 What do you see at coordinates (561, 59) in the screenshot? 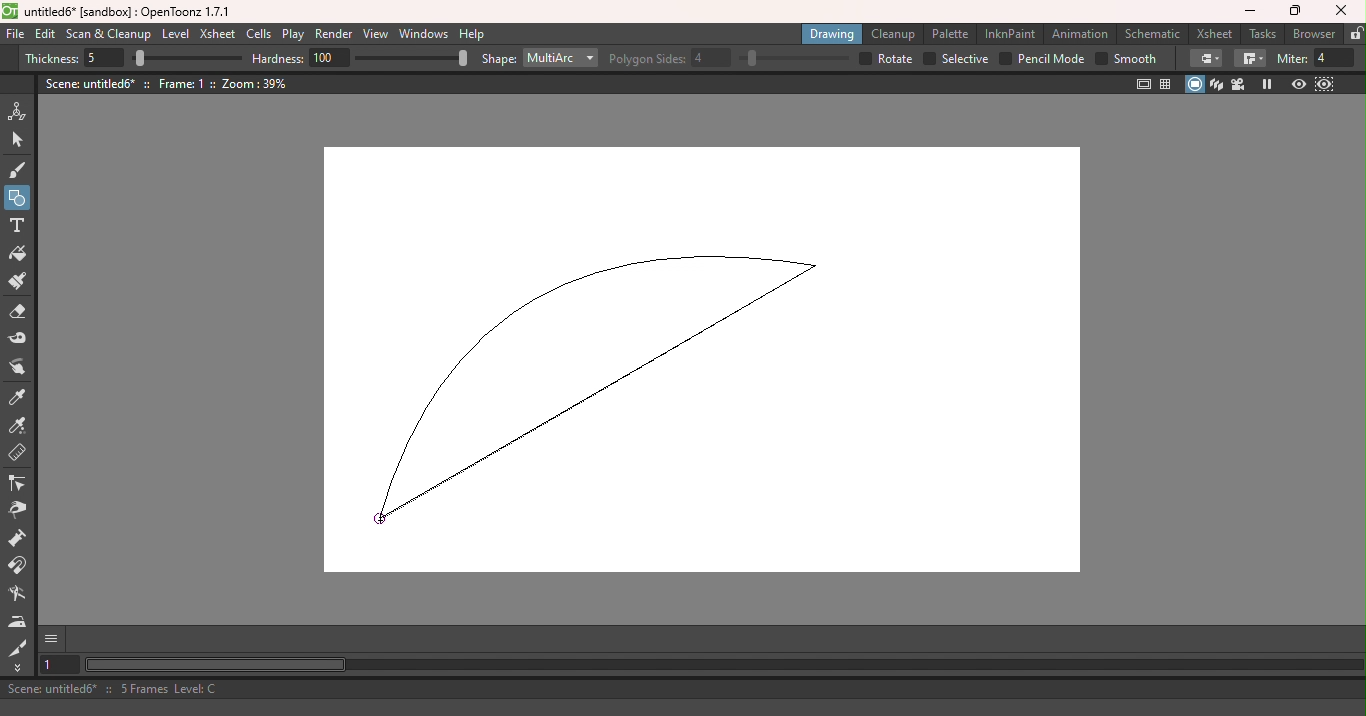
I see `Multiarc` at bounding box center [561, 59].